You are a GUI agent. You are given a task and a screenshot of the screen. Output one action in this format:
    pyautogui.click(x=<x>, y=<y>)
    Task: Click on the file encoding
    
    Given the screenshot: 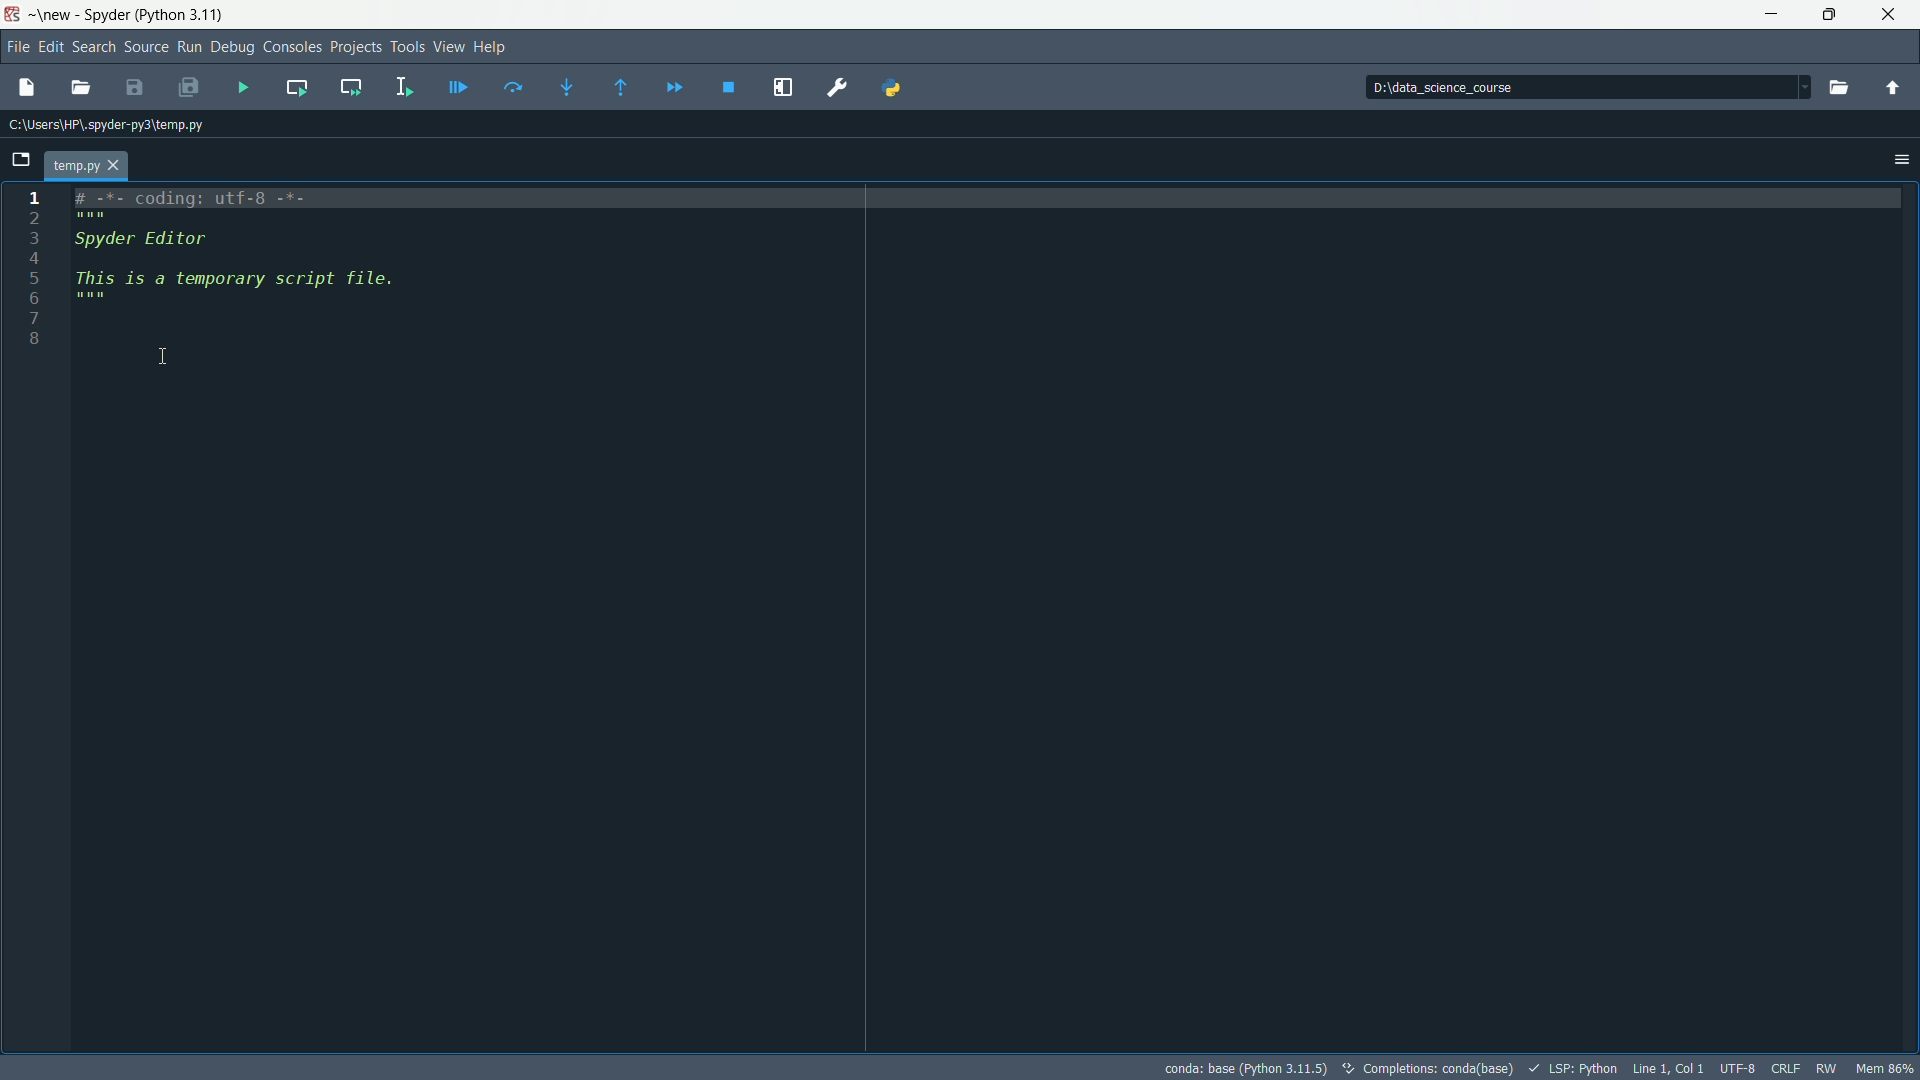 What is the action you would take?
    pyautogui.click(x=1739, y=1068)
    